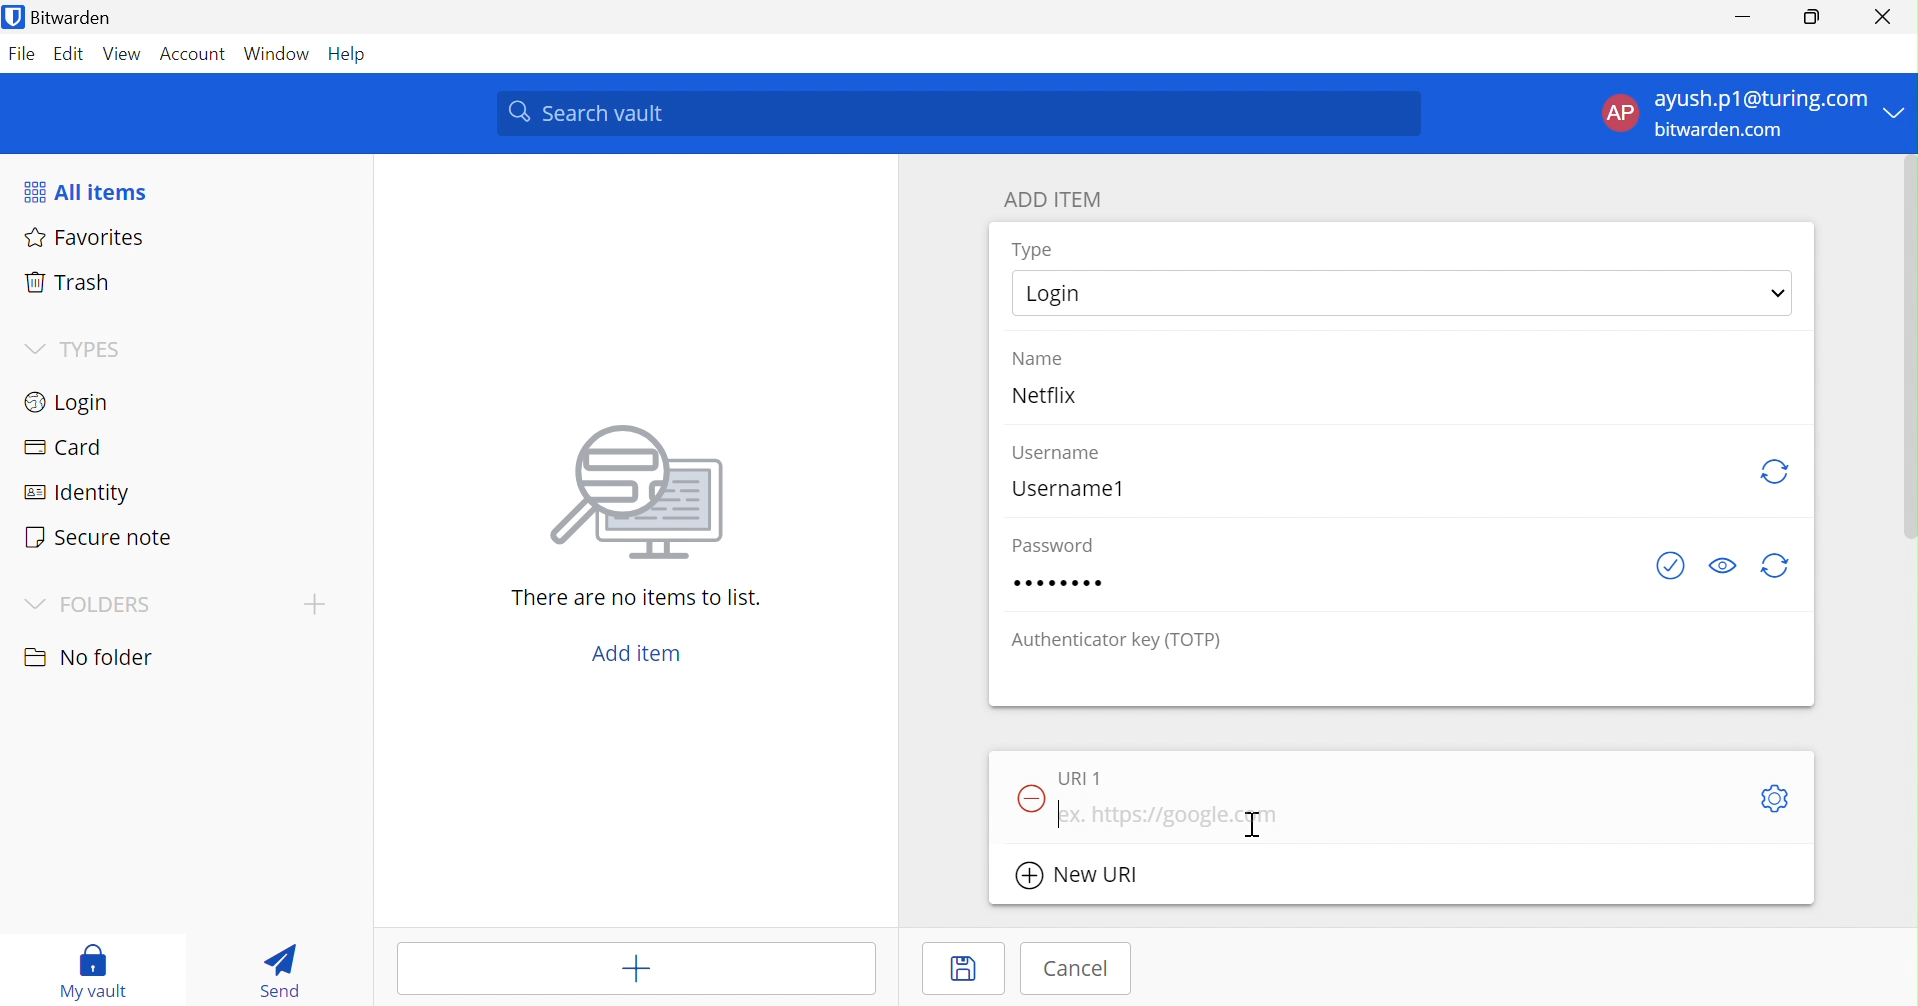  What do you see at coordinates (86, 189) in the screenshot?
I see `All items` at bounding box center [86, 189].